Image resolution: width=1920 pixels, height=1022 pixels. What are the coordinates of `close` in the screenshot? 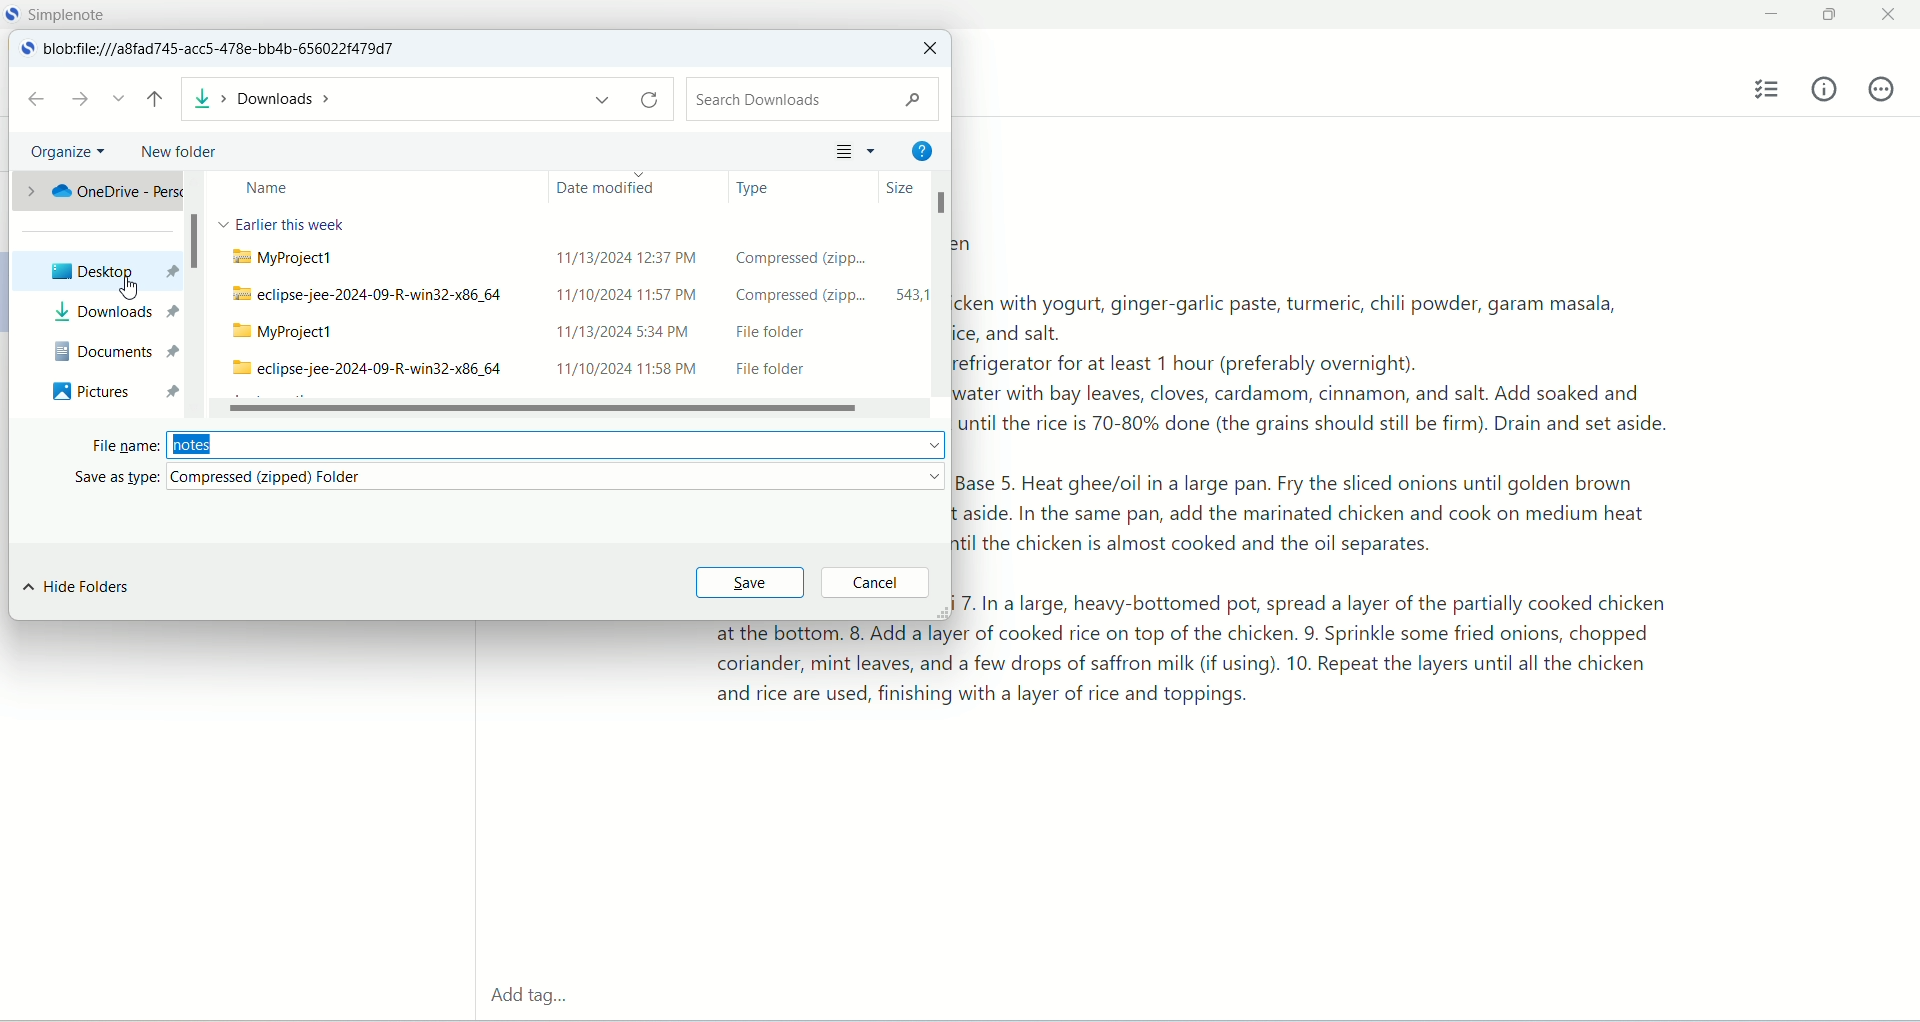 It's located at (928, 50).